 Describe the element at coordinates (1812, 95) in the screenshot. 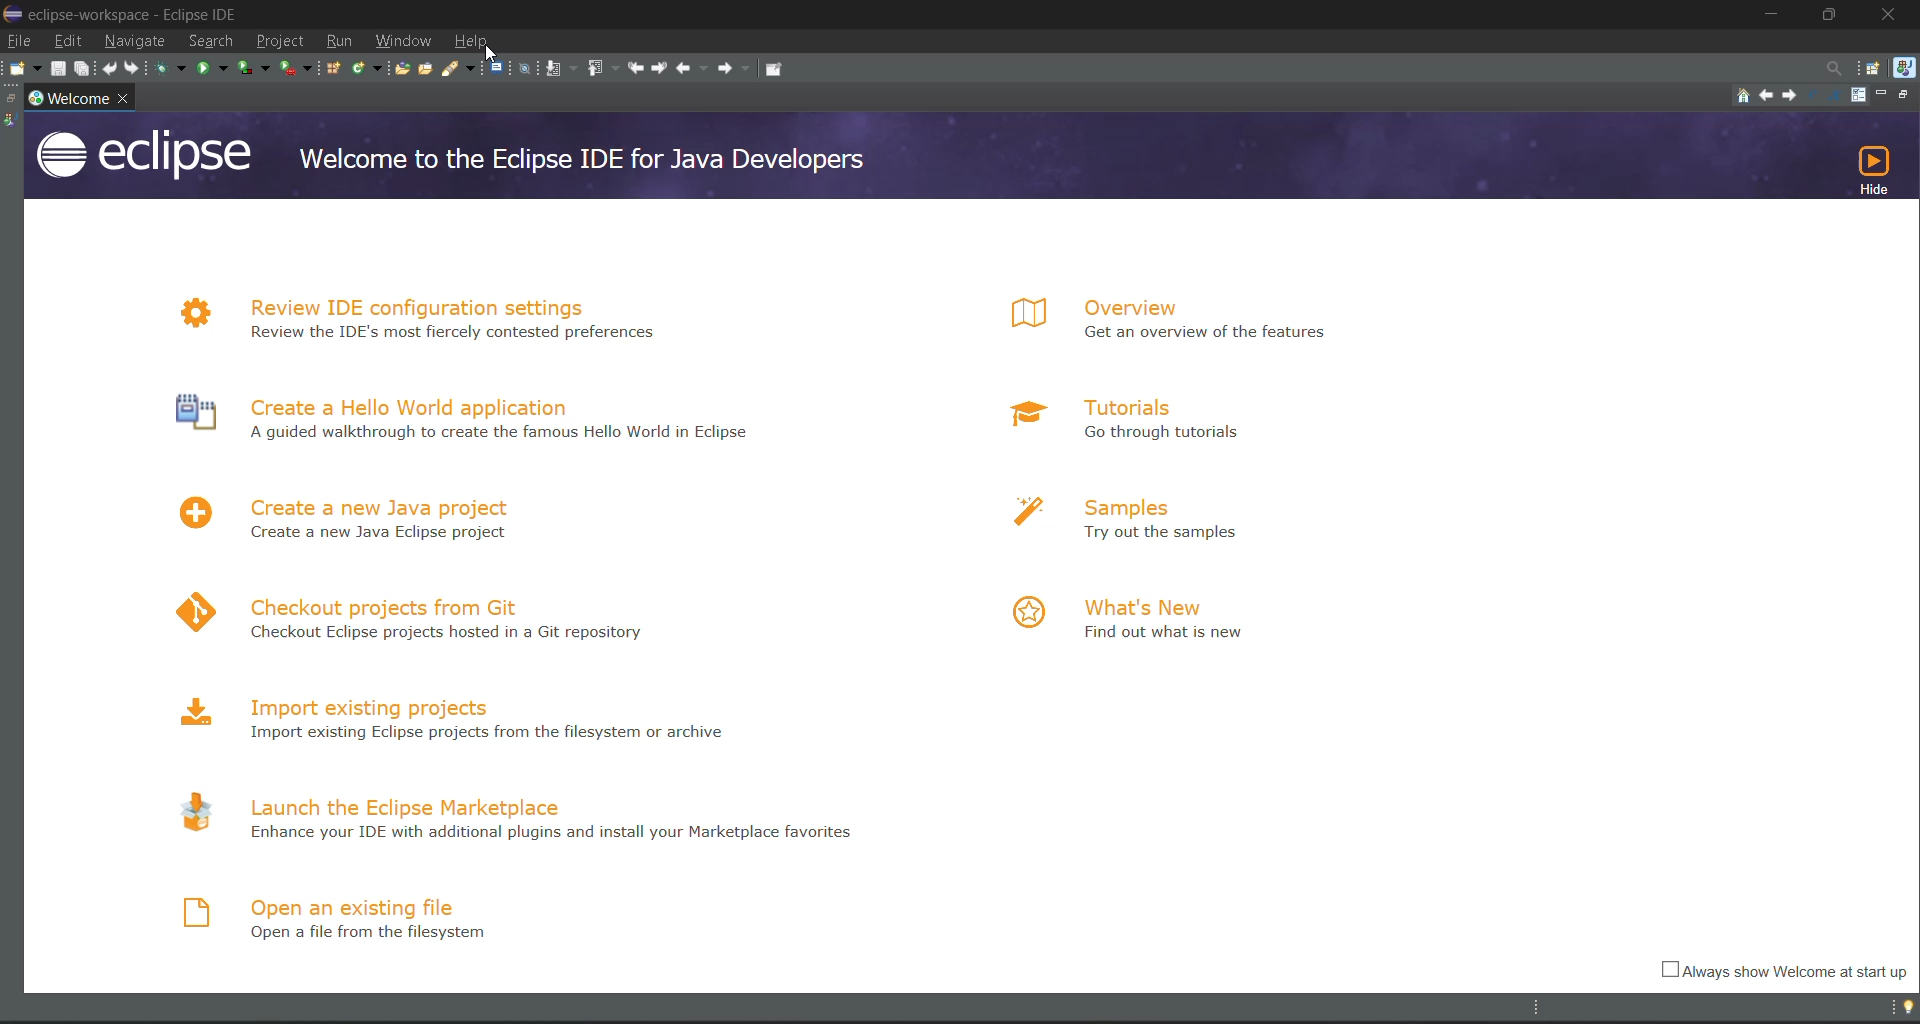

I see `reduce` at that location.